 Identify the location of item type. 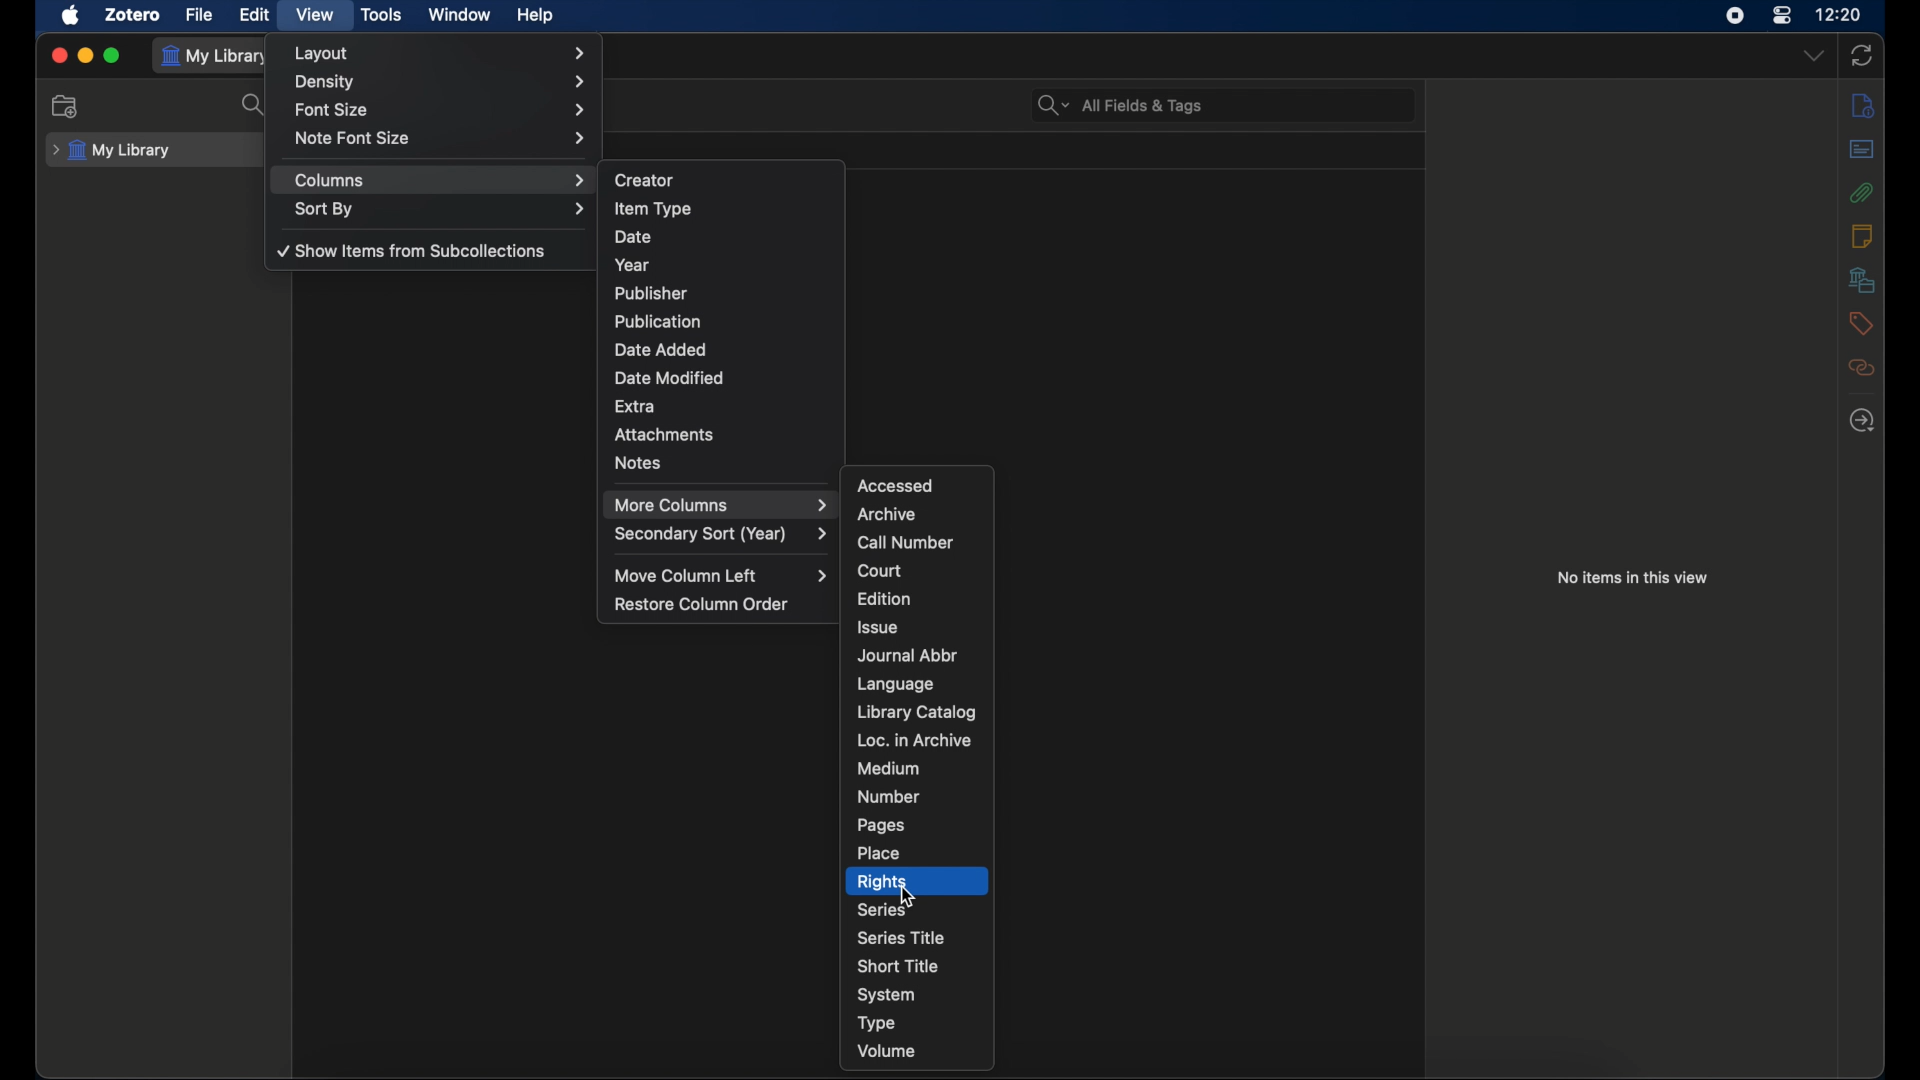
(652, 208).